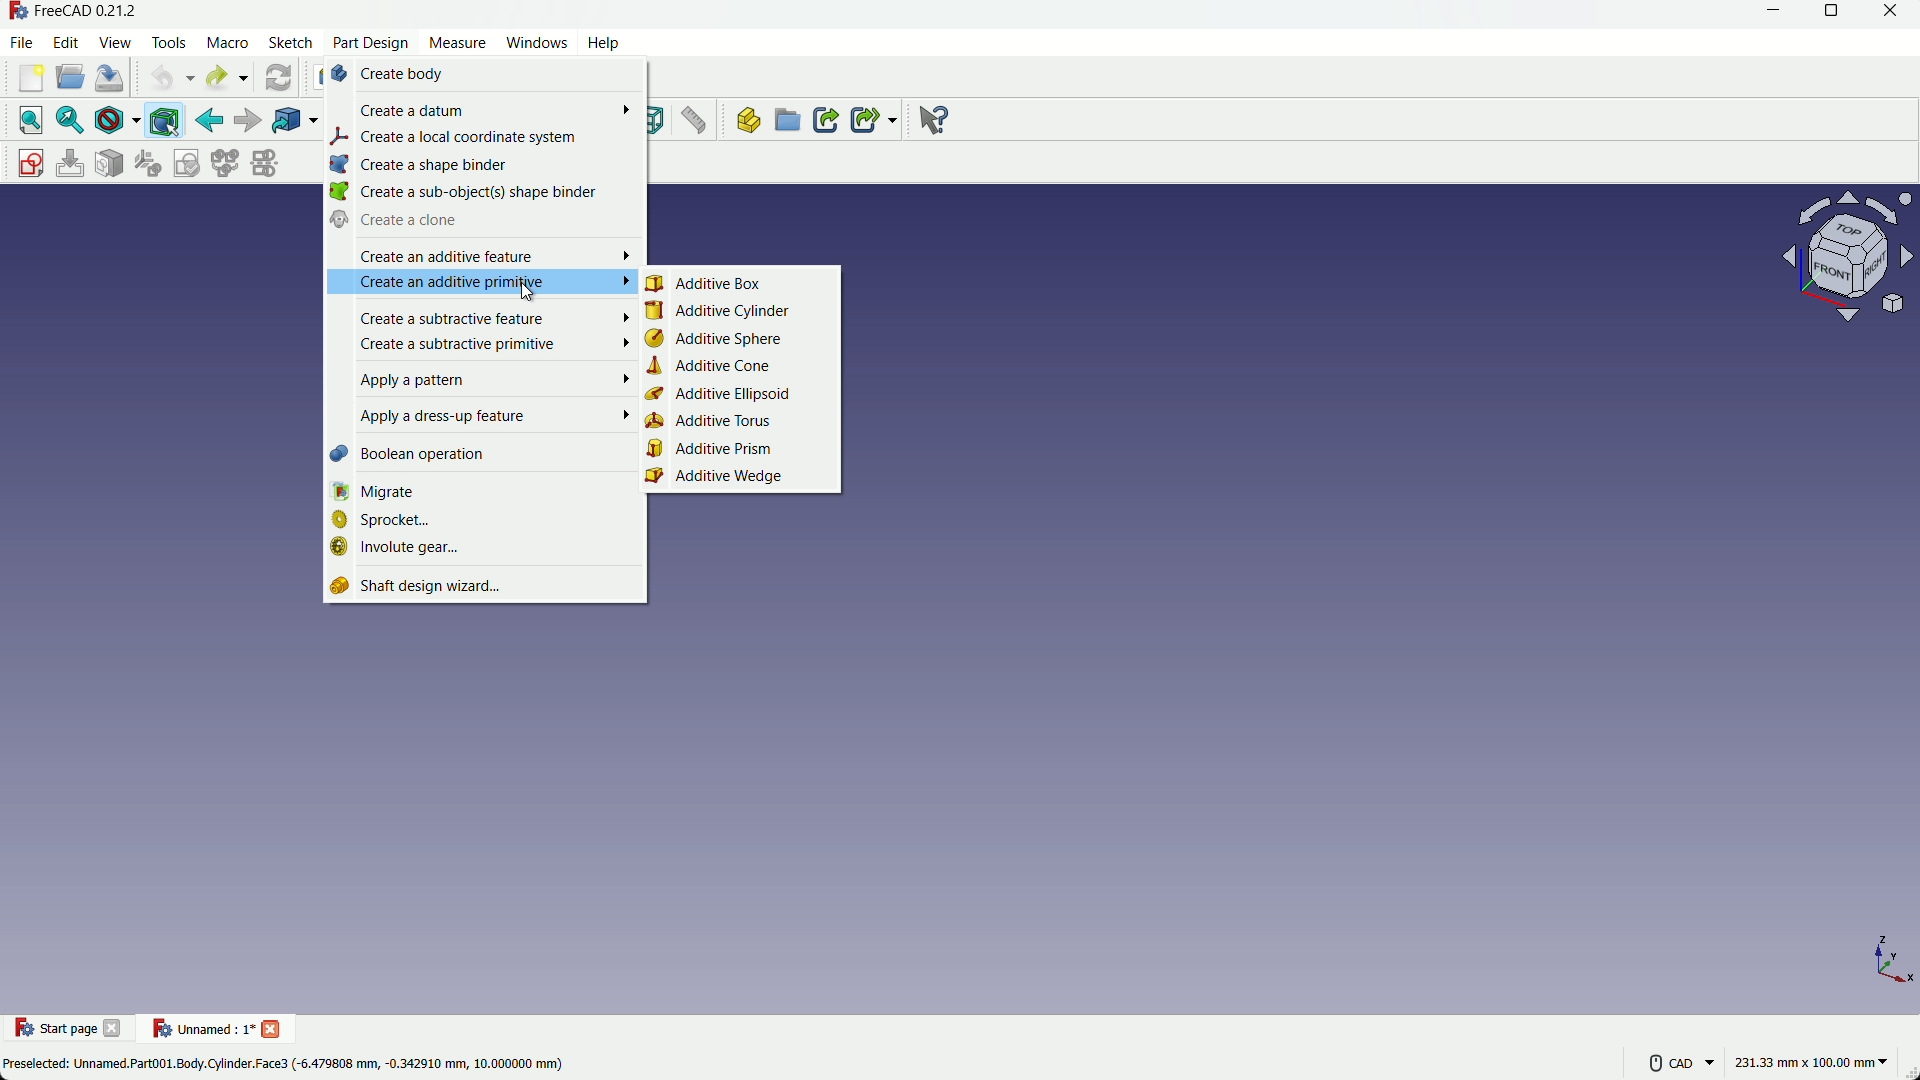 This screenshot has height=1080, width=1920. Describe the element at coordinates (209, 120) in the screenshot. I see `back` at that location.